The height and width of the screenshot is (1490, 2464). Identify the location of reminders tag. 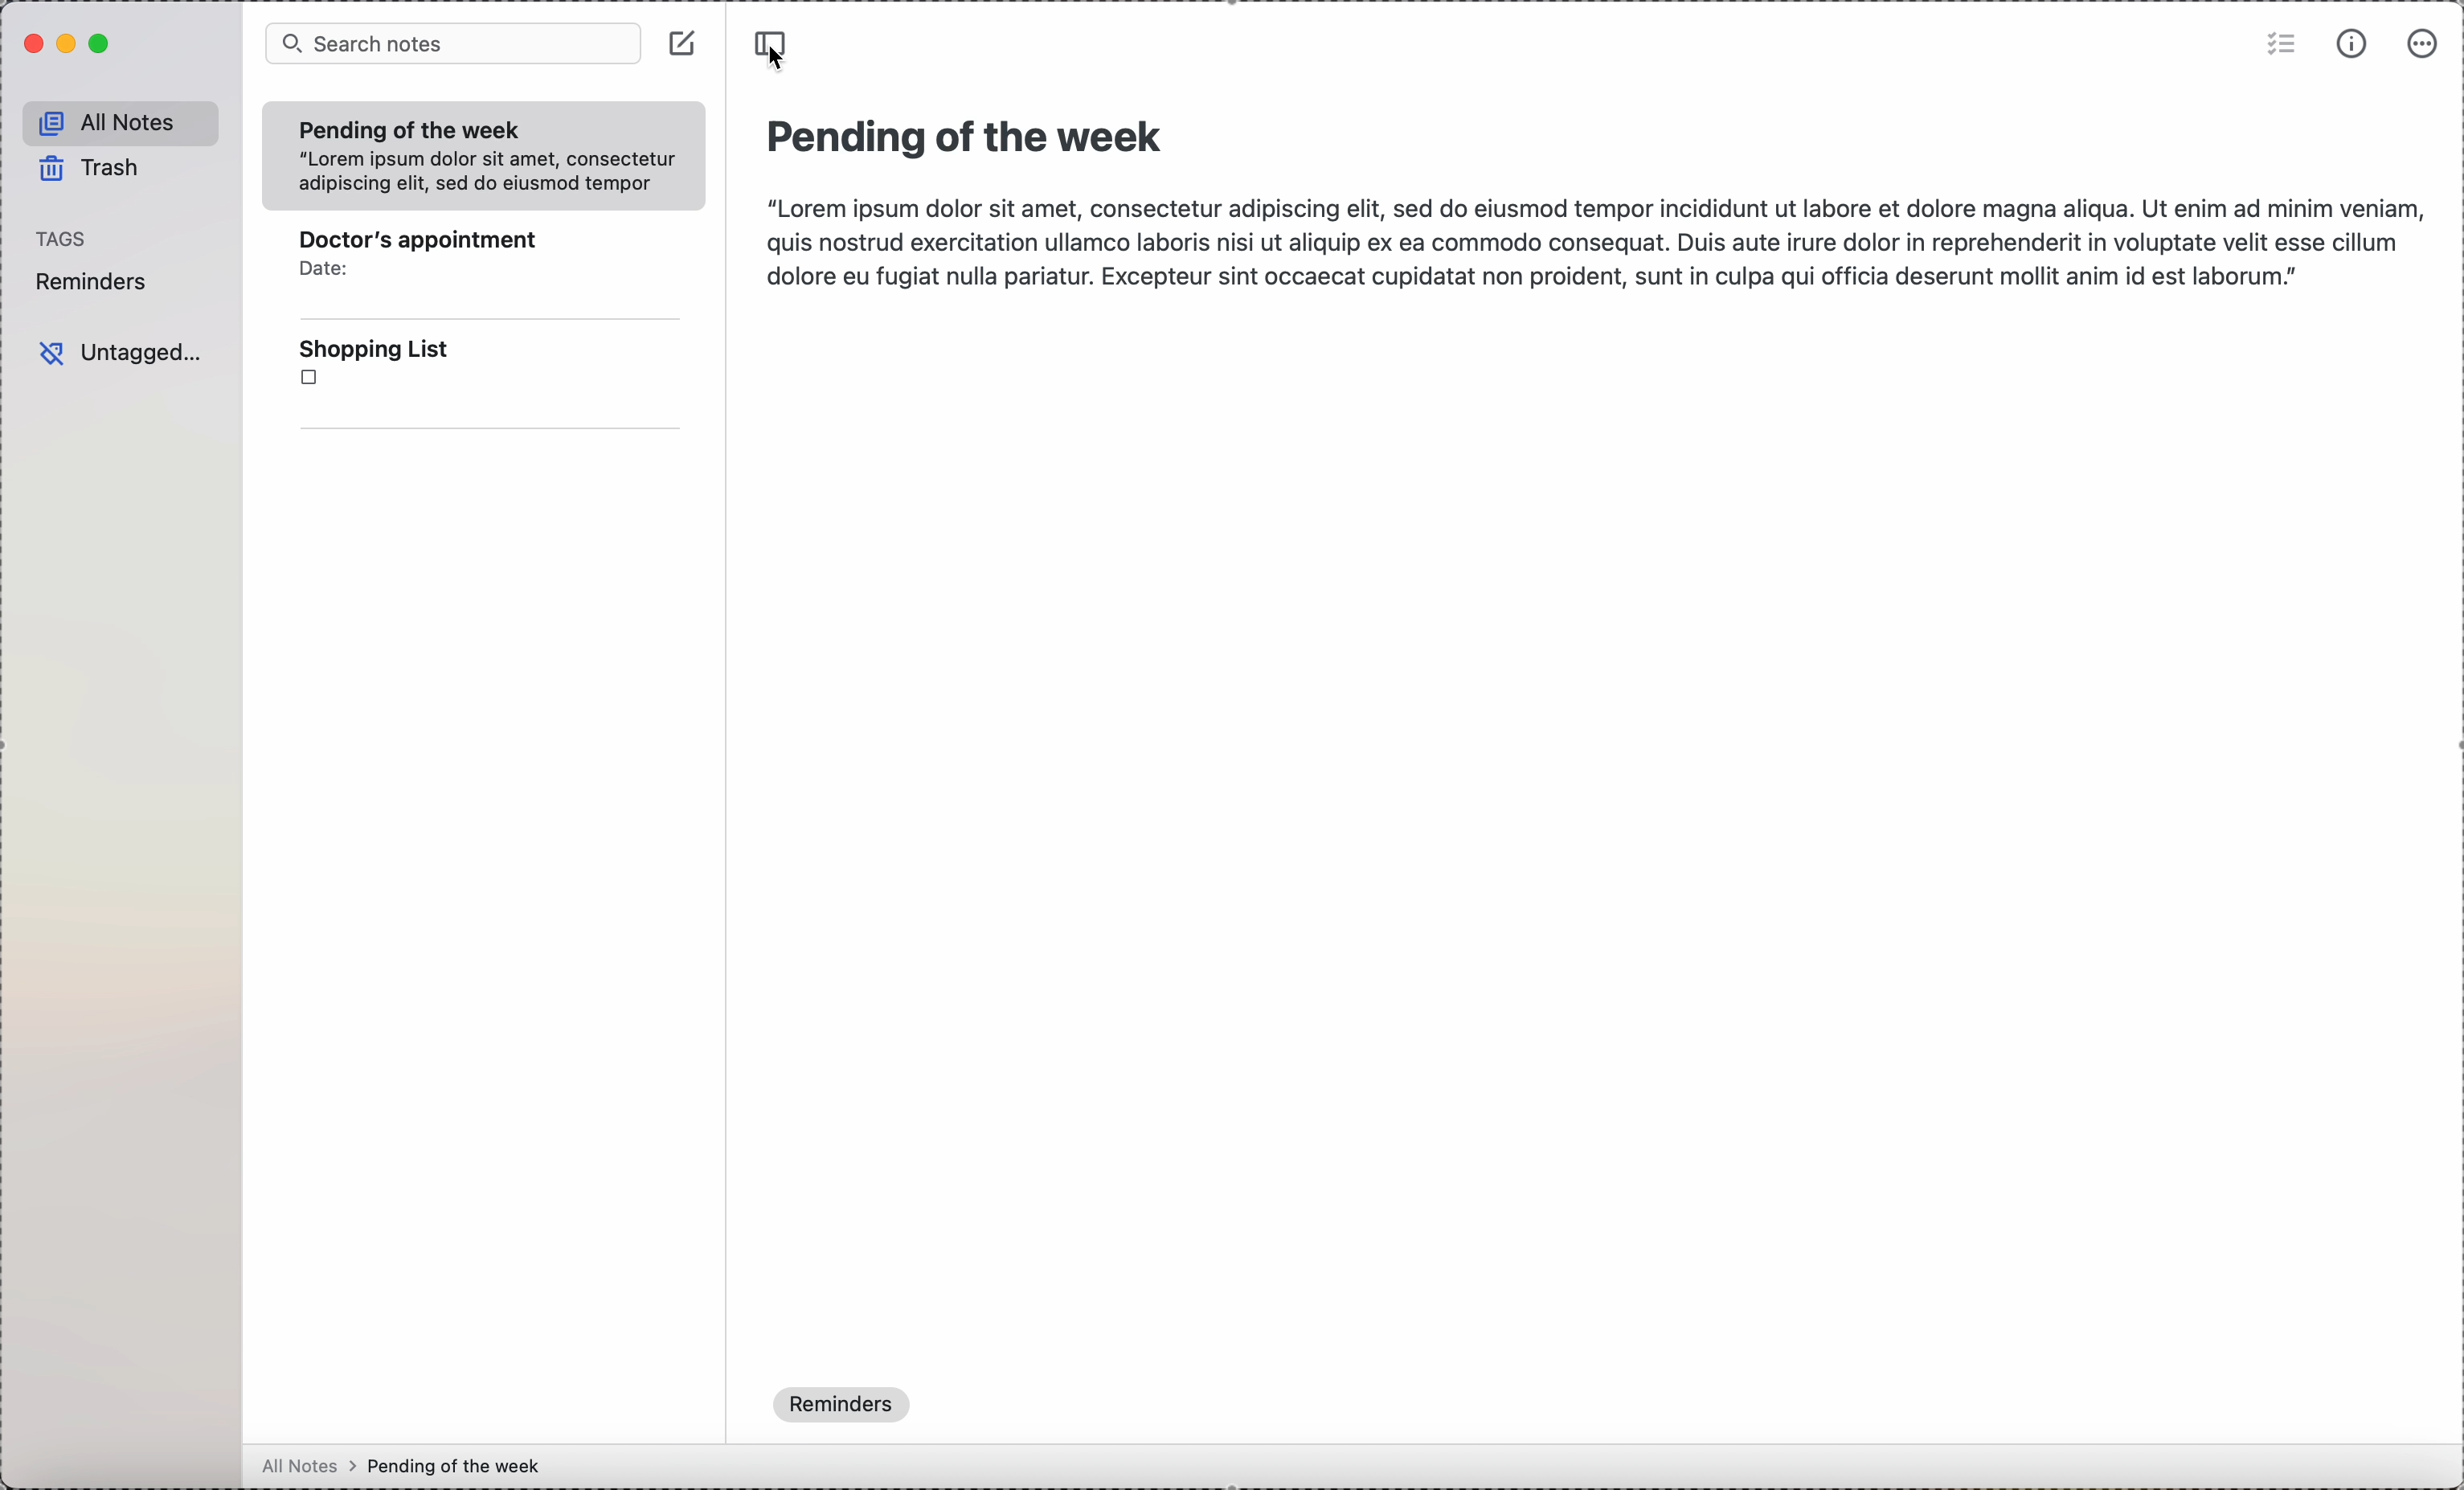
(92, 279).